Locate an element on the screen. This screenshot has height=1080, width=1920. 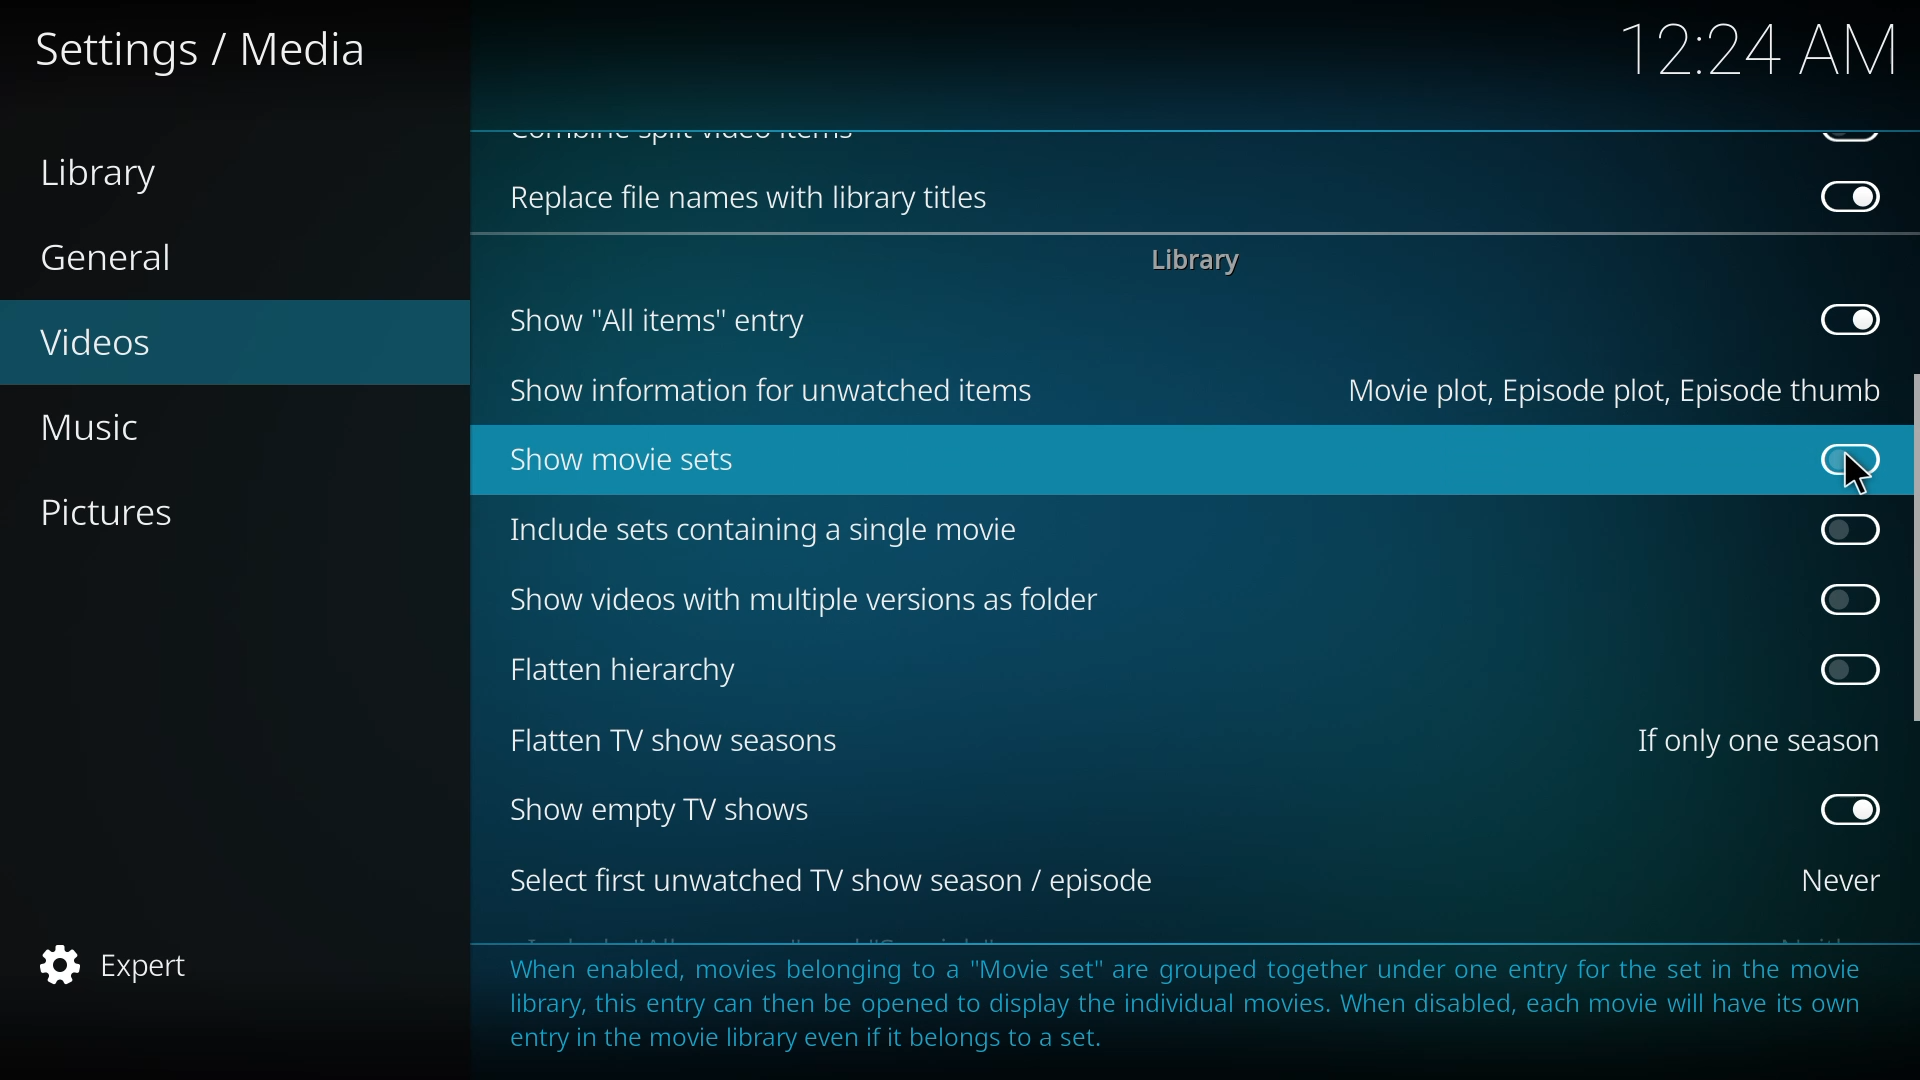
movie plot is located at coordinates (1605, 389).